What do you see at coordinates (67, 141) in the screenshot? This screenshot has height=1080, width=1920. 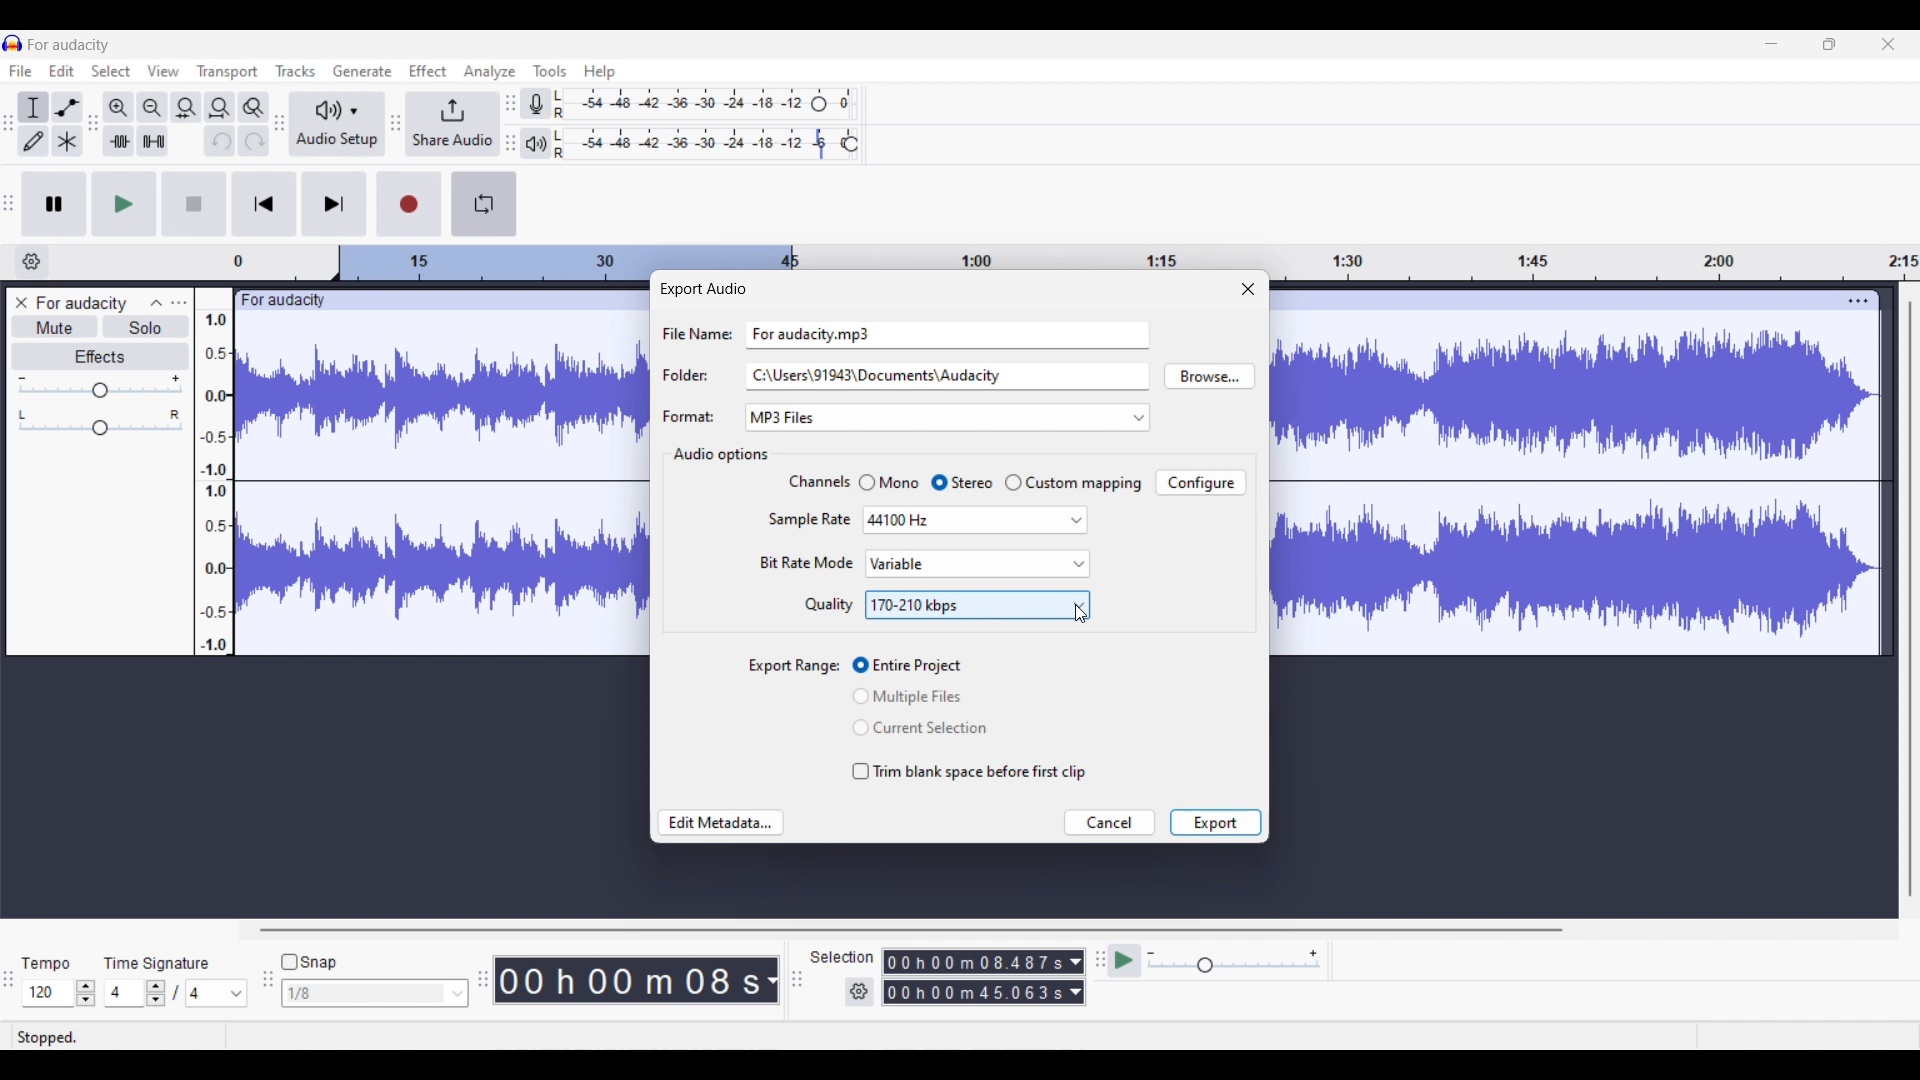 I see `Multi-tool` at bounding box center [67, 141].